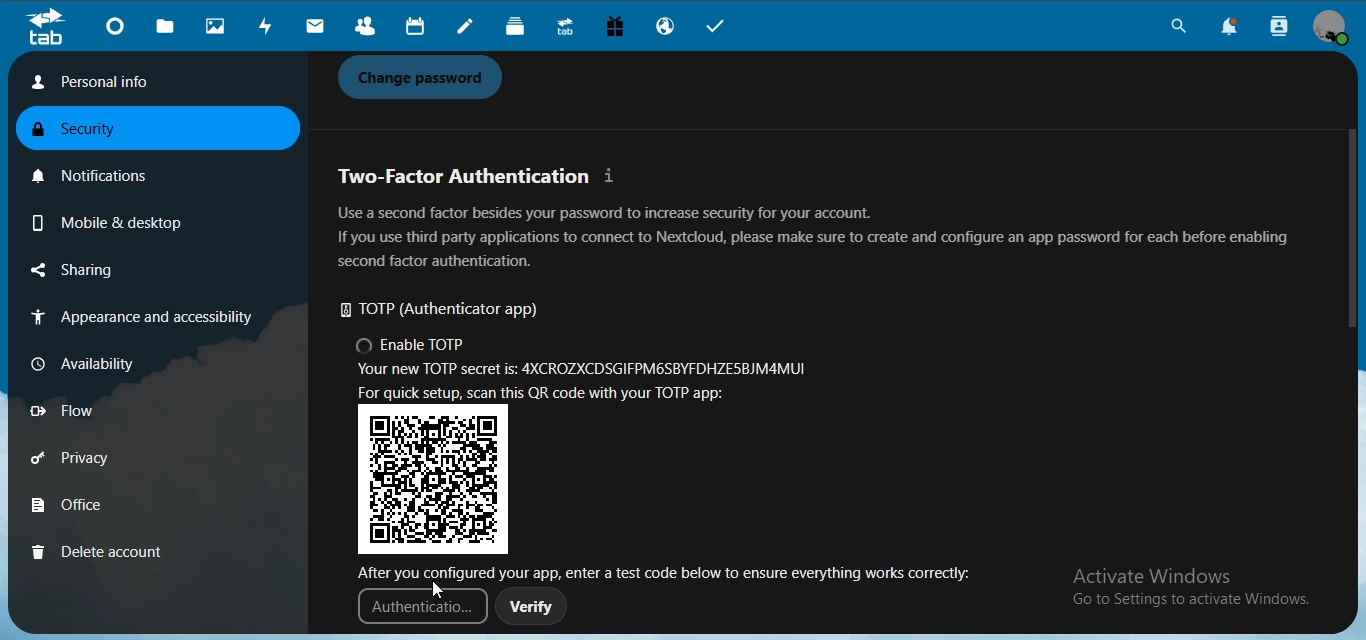 This screenshot has height=640, width=1366. What do you see at coordinates (98, 461) in the screenshot?
I see `privacy` at bounding box center [98, 461].